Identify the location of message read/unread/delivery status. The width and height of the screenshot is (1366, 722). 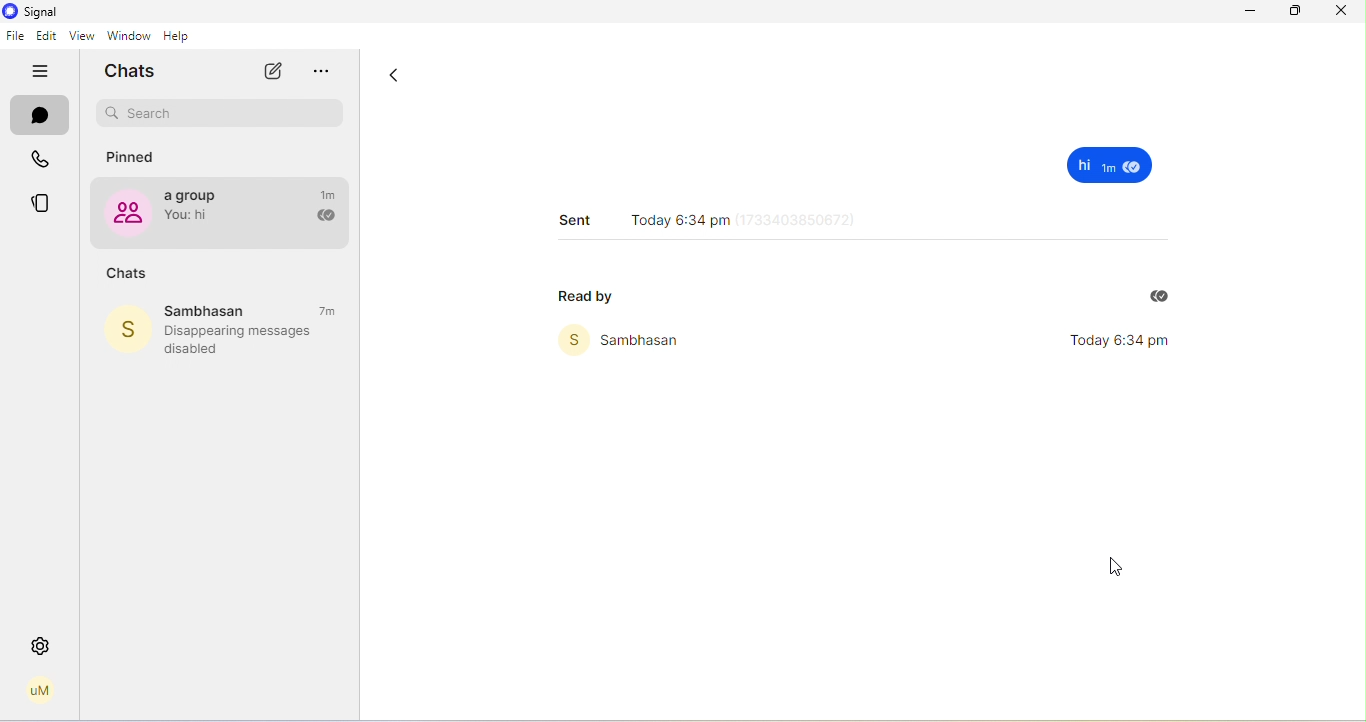
(324, 217).